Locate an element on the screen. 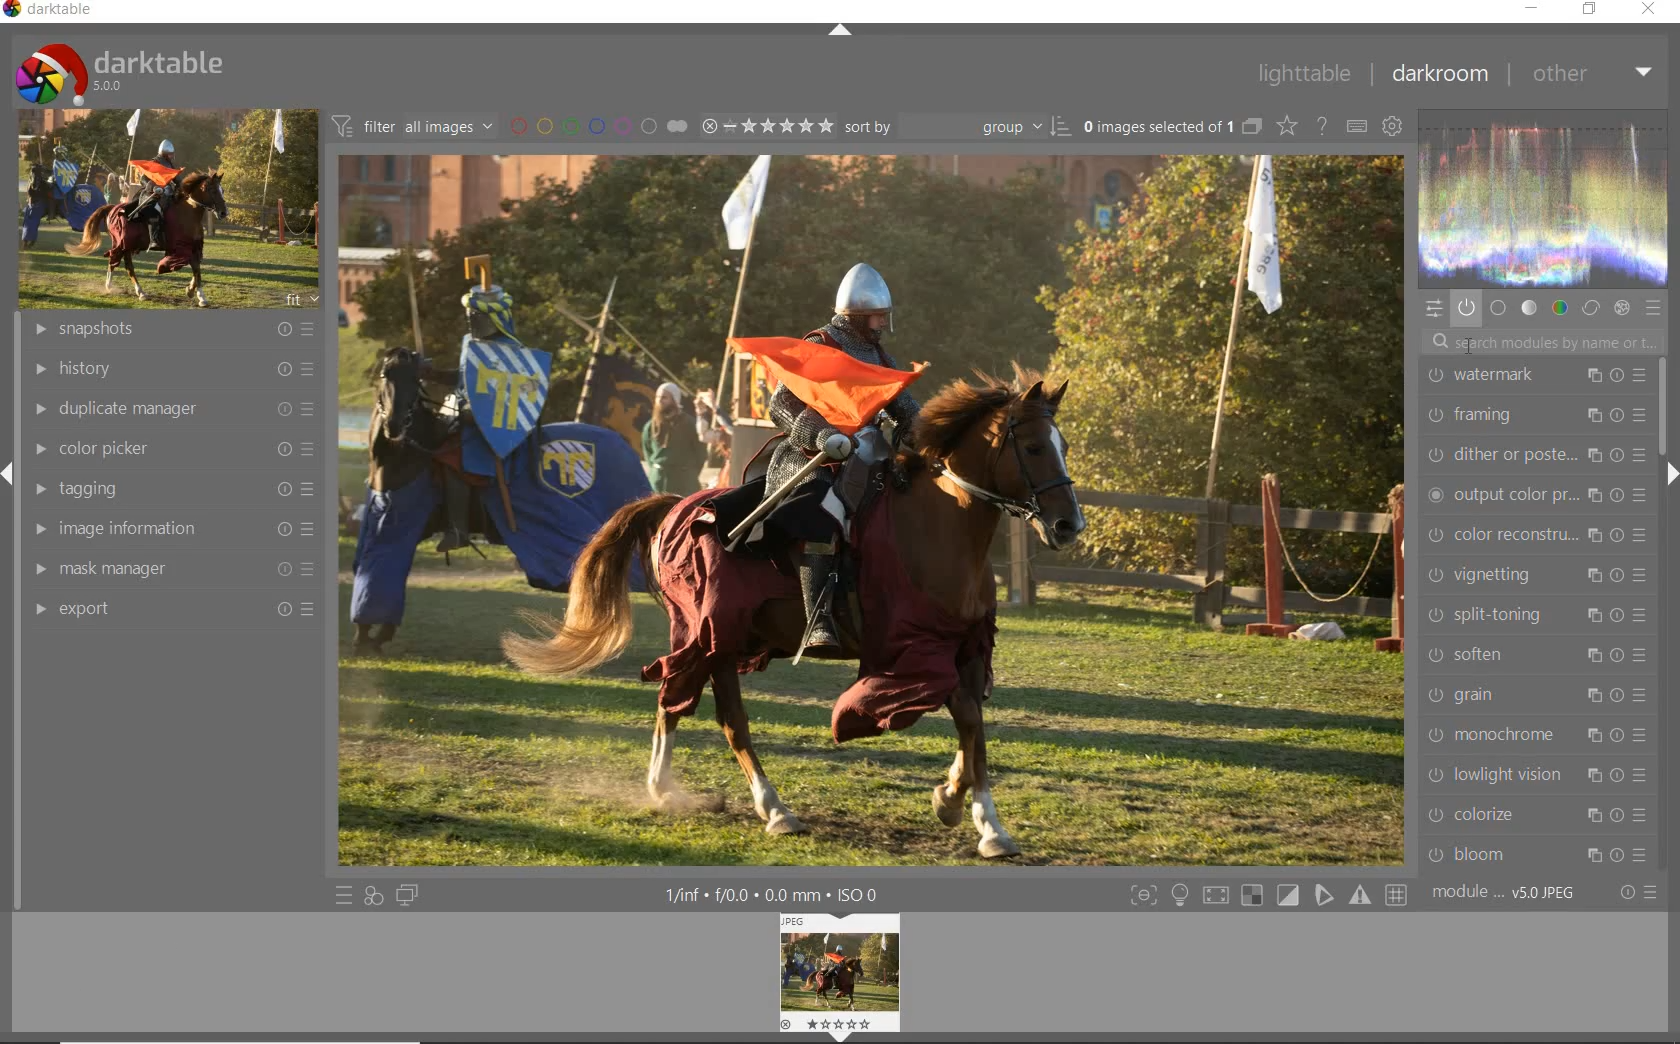 The image size is (1680, 1044). show global preferences is located at coordinates (1391, 128).